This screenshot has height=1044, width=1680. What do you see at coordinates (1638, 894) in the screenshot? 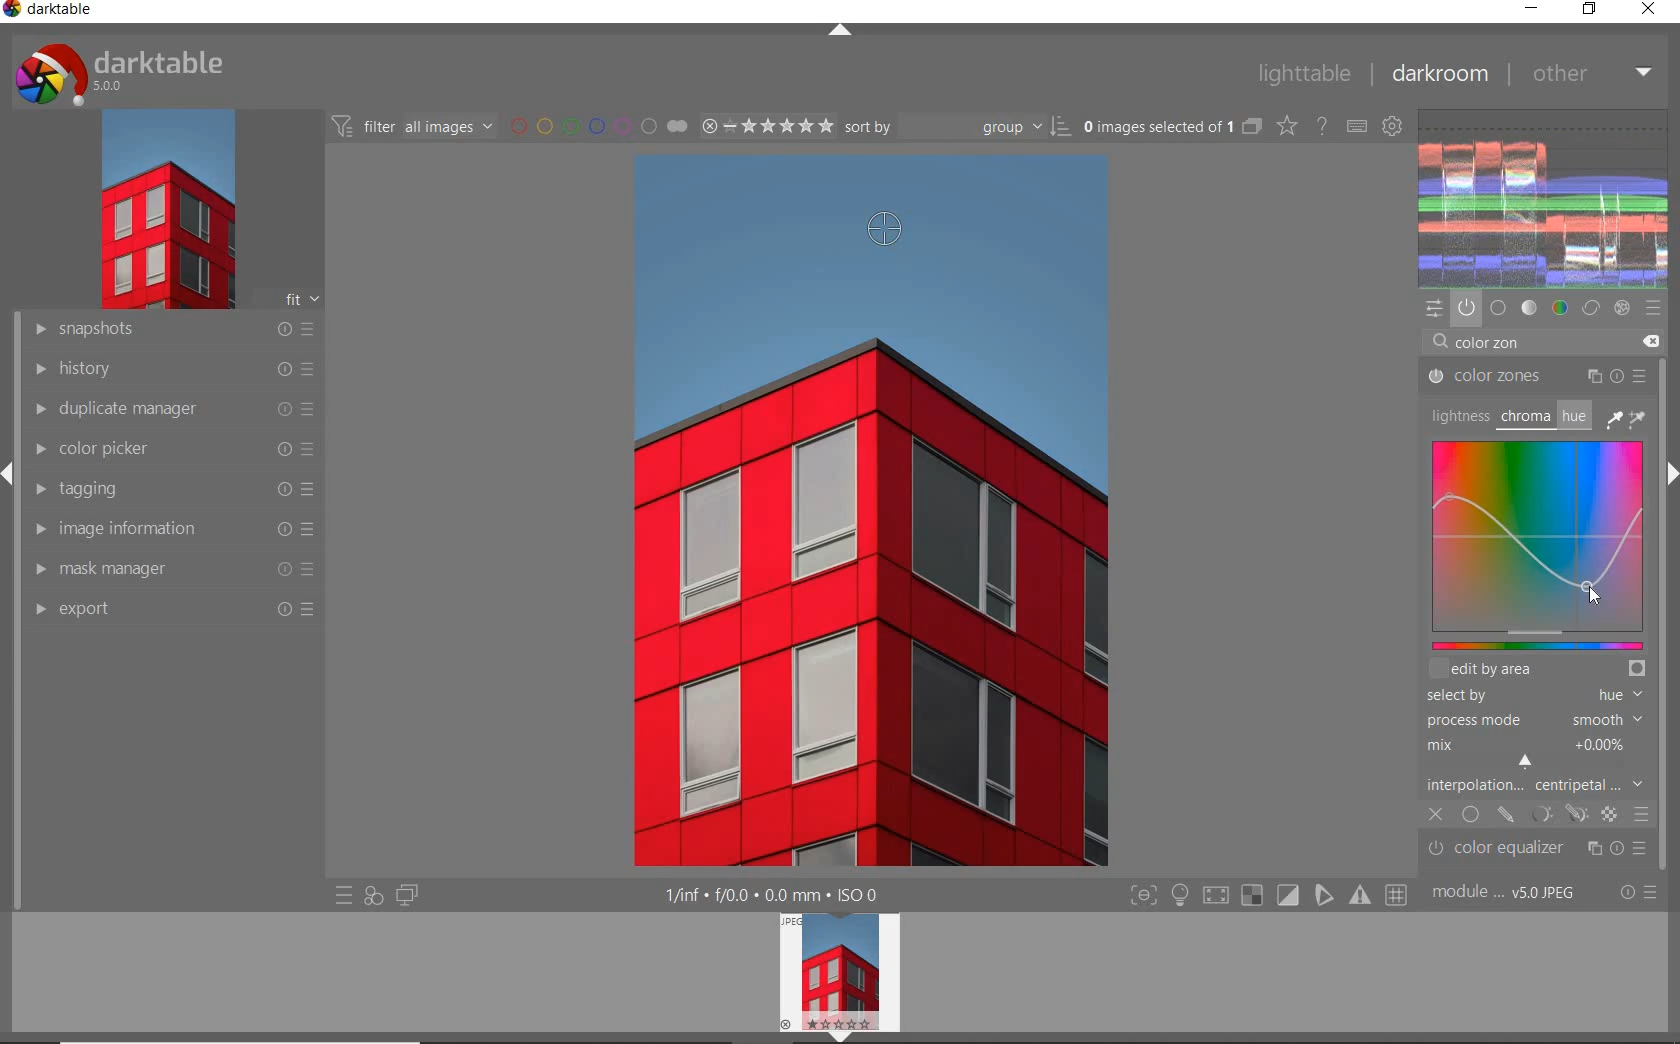
I see `reset or presets & preferences` at bounding box center [1638, 894].